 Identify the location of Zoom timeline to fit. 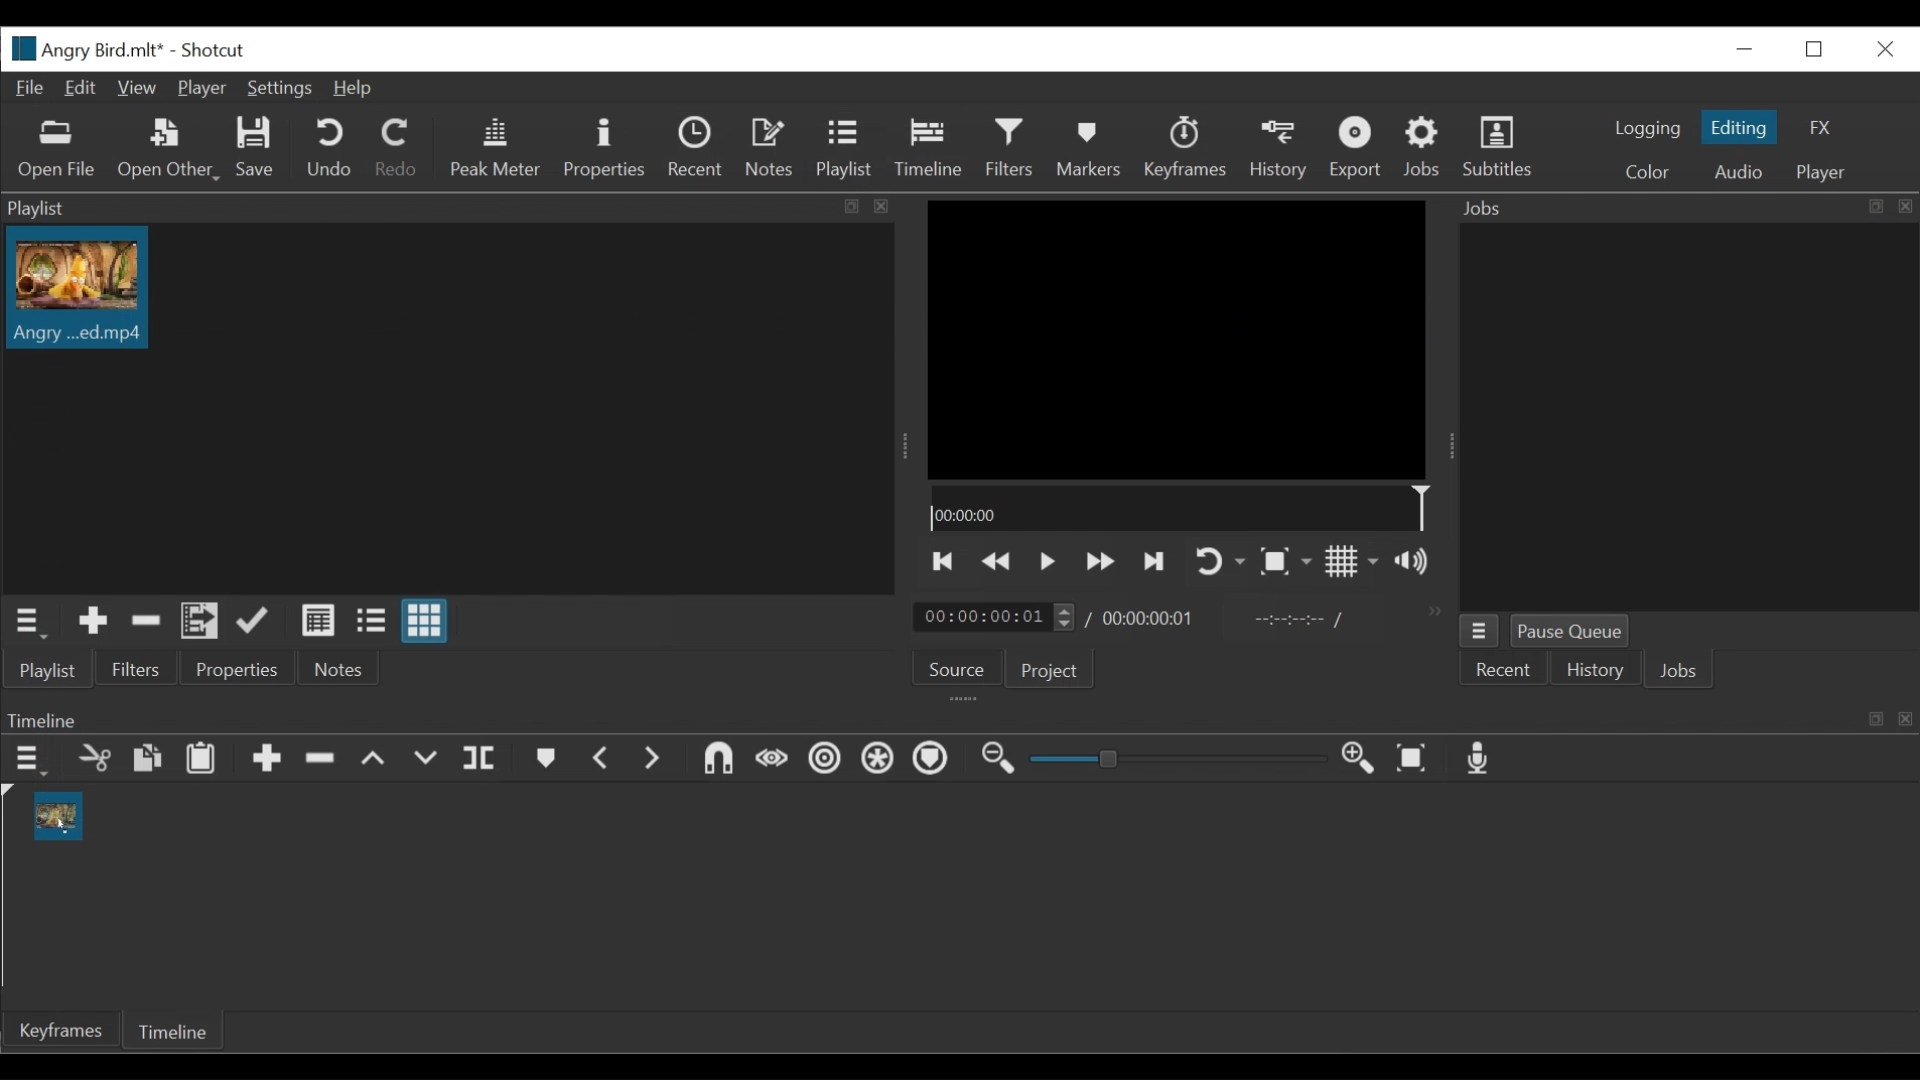
(1413, 759).